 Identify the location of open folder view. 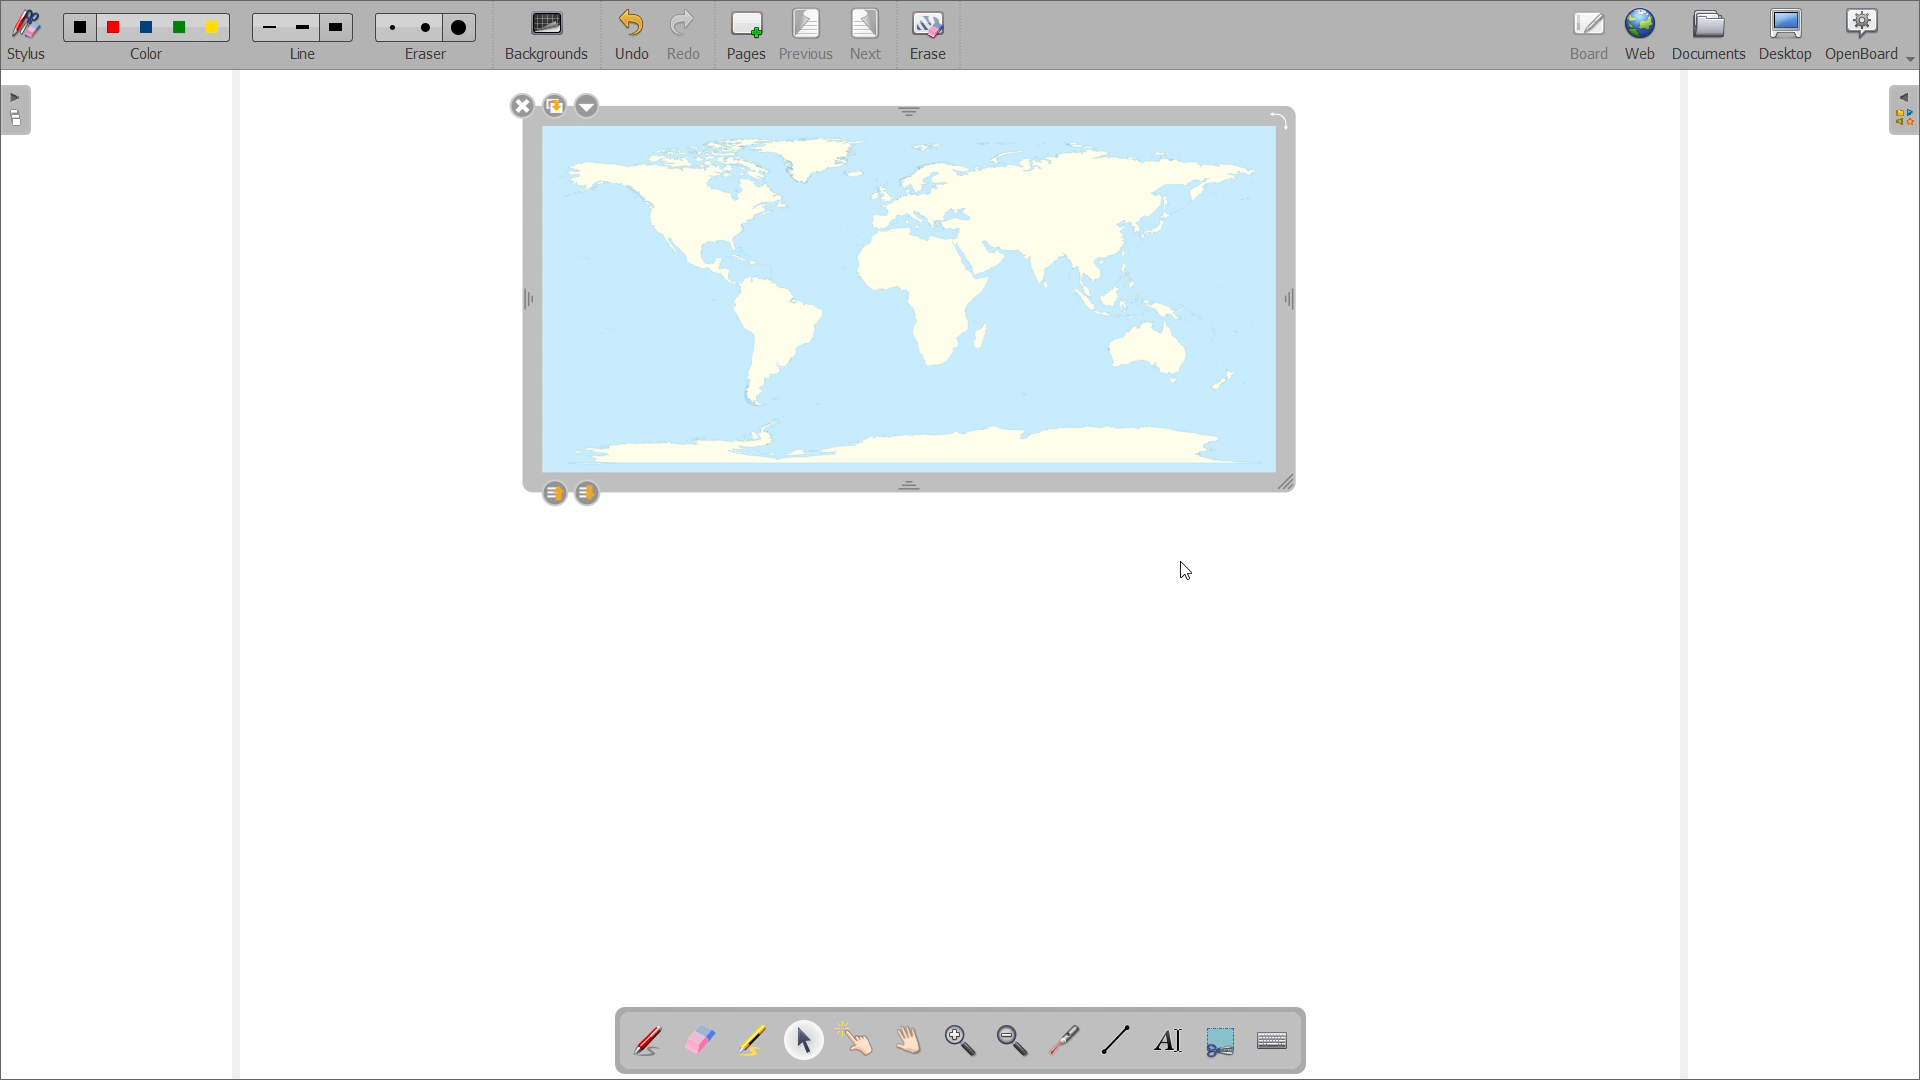
(1904, 109).